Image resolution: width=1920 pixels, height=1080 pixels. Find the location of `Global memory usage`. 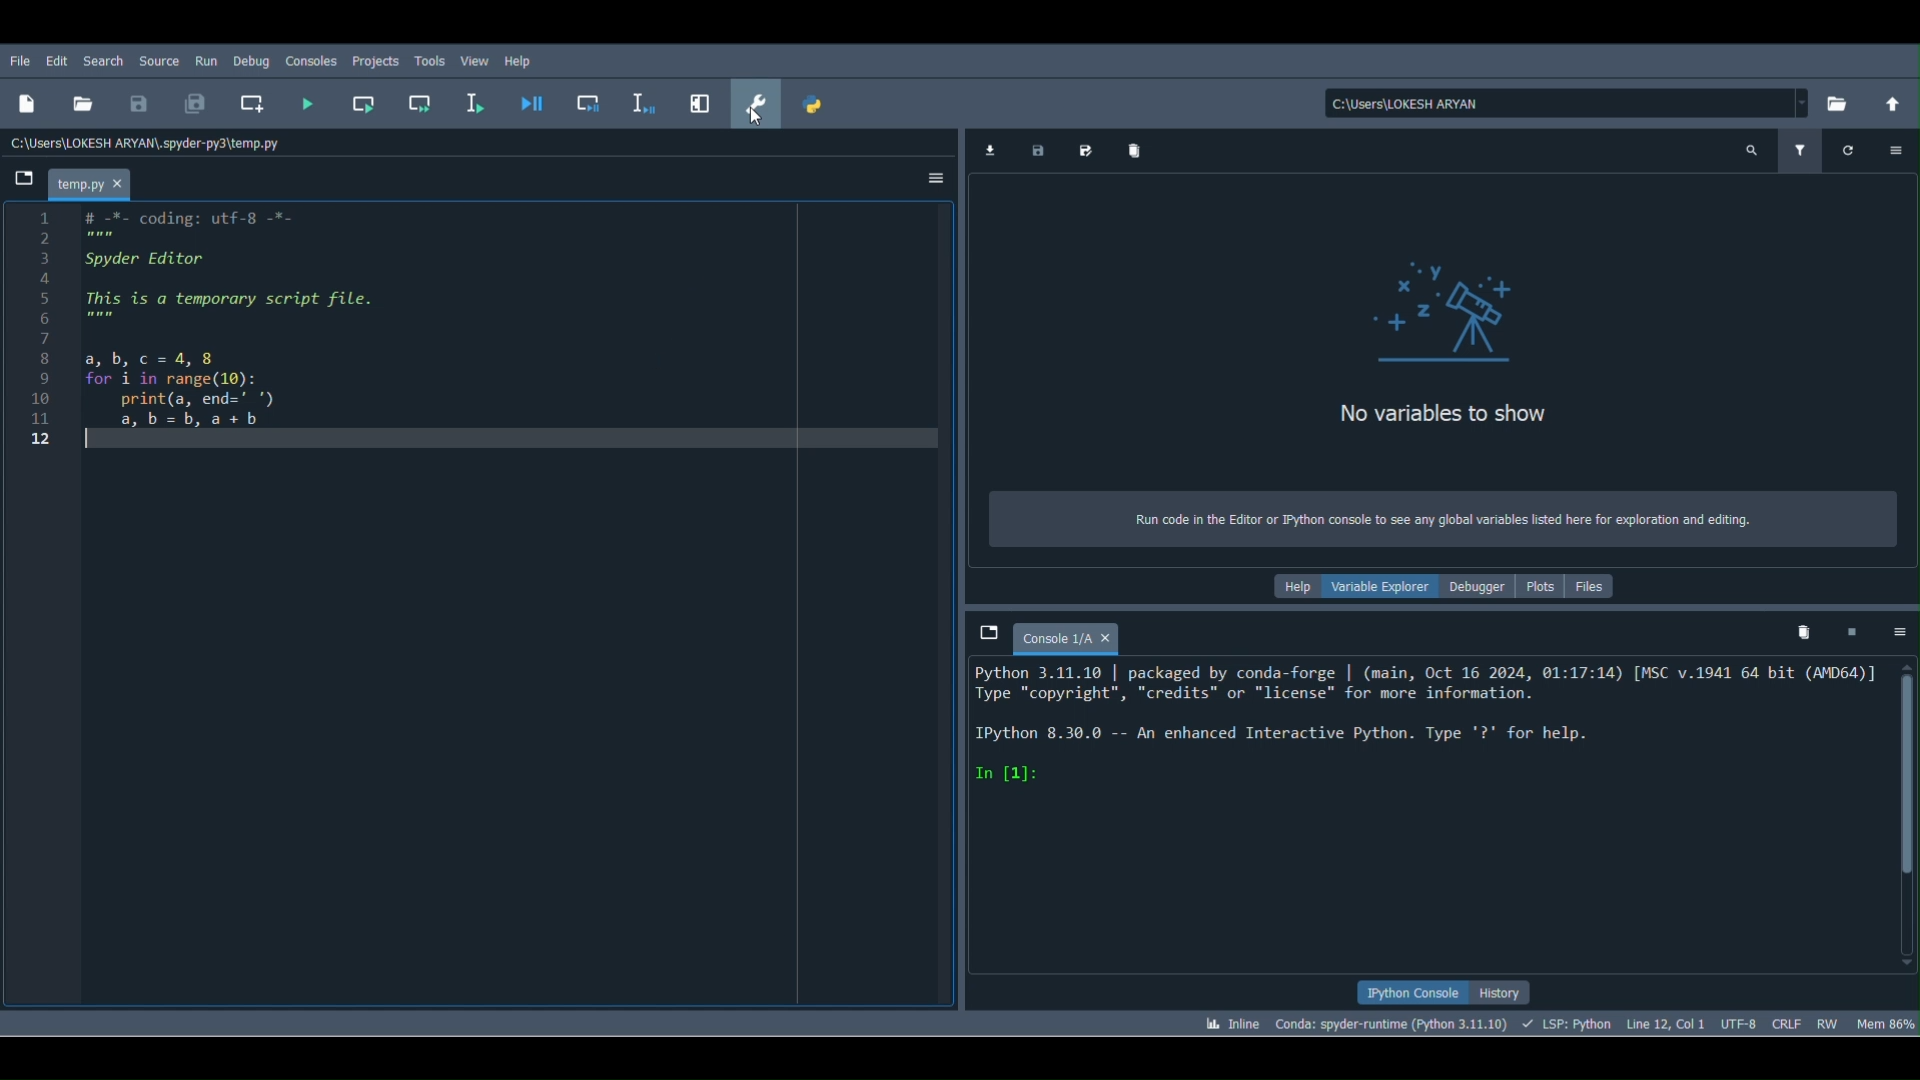

Global memory usage is located at coordinates (1886, 1022).